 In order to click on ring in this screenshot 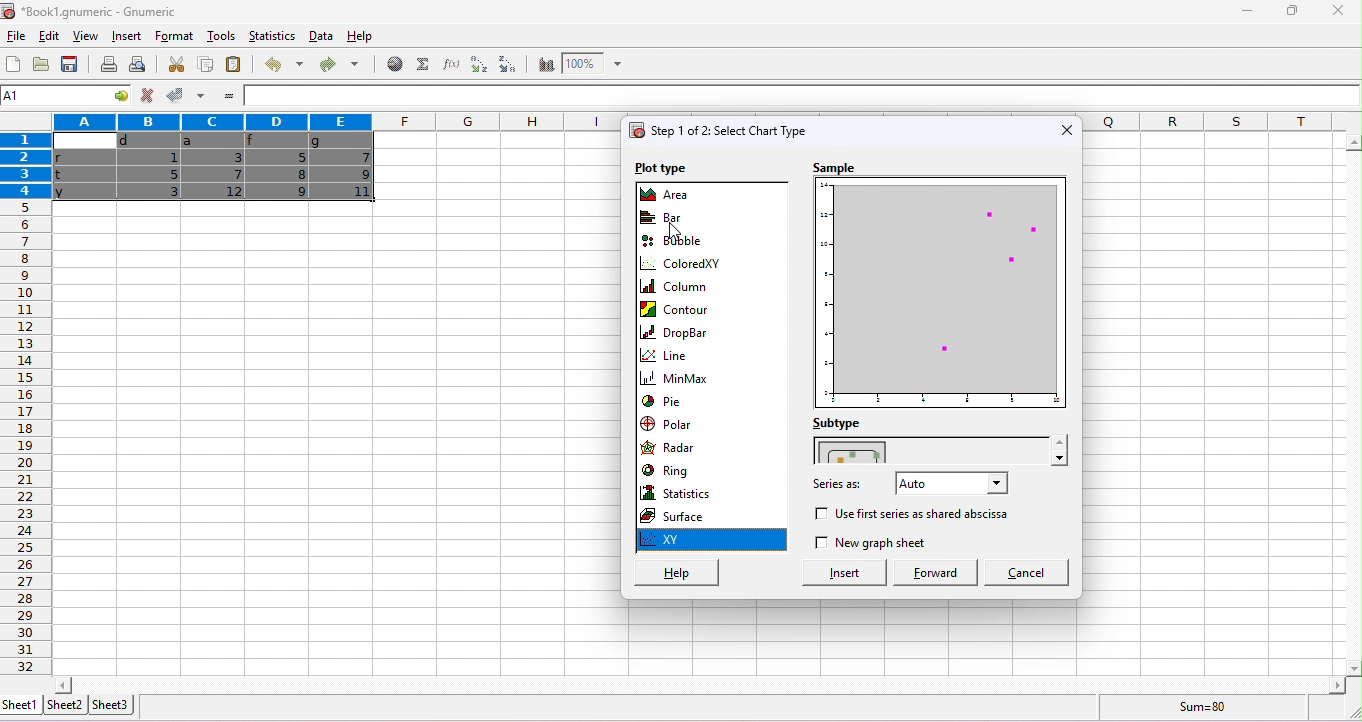, I will do `click(670, 470)`.